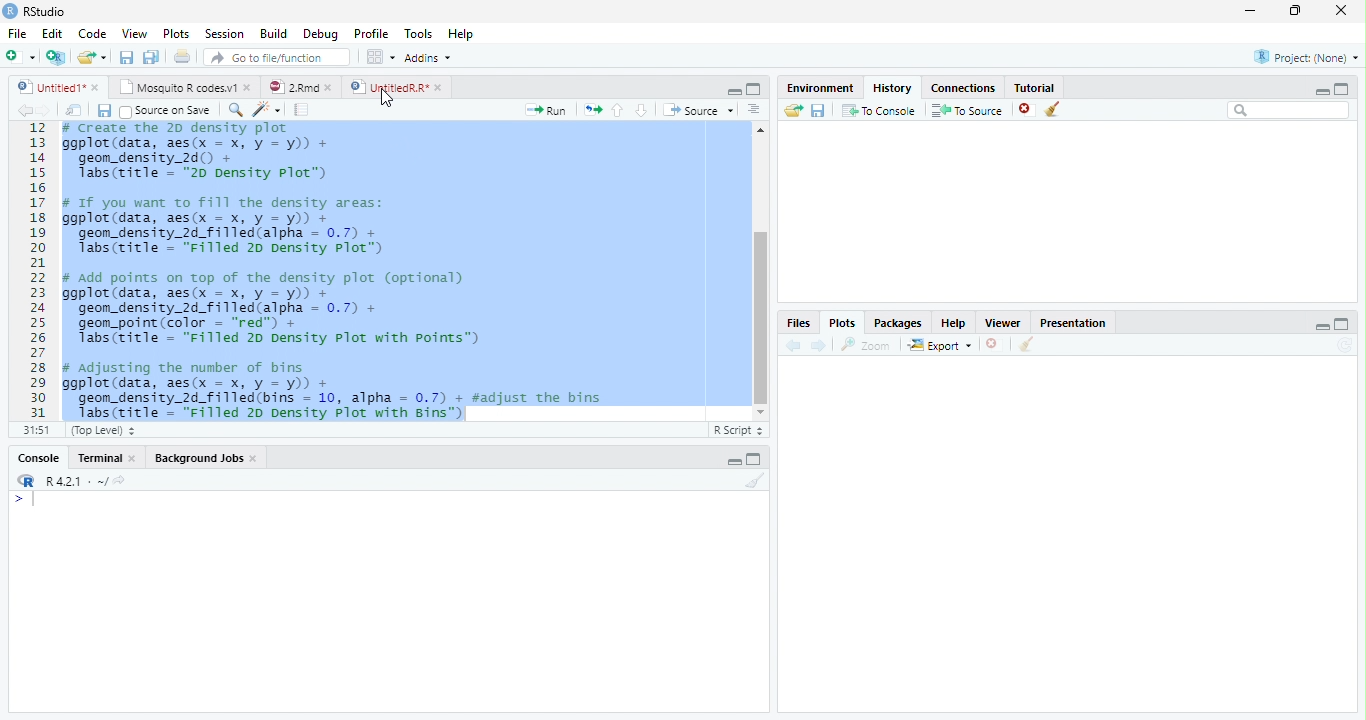  I want to click on up, so click(618, 110).